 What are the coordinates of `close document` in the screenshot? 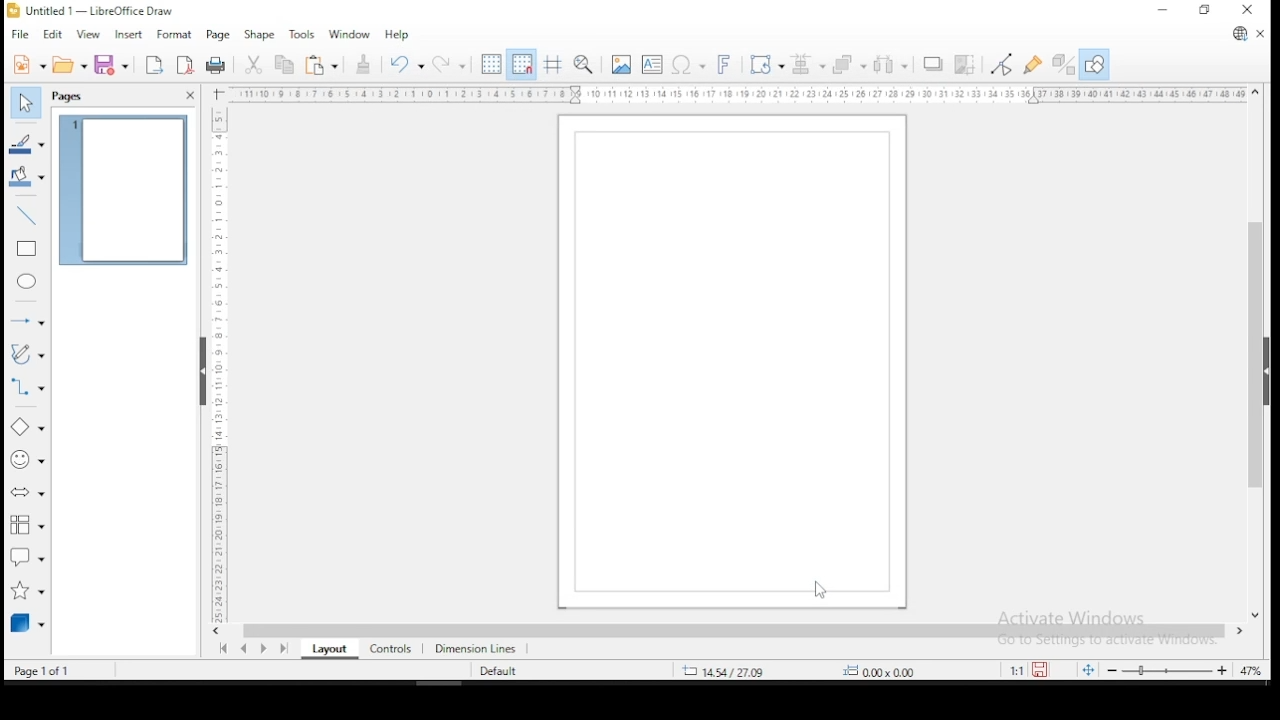 It's located at (1260, 34).